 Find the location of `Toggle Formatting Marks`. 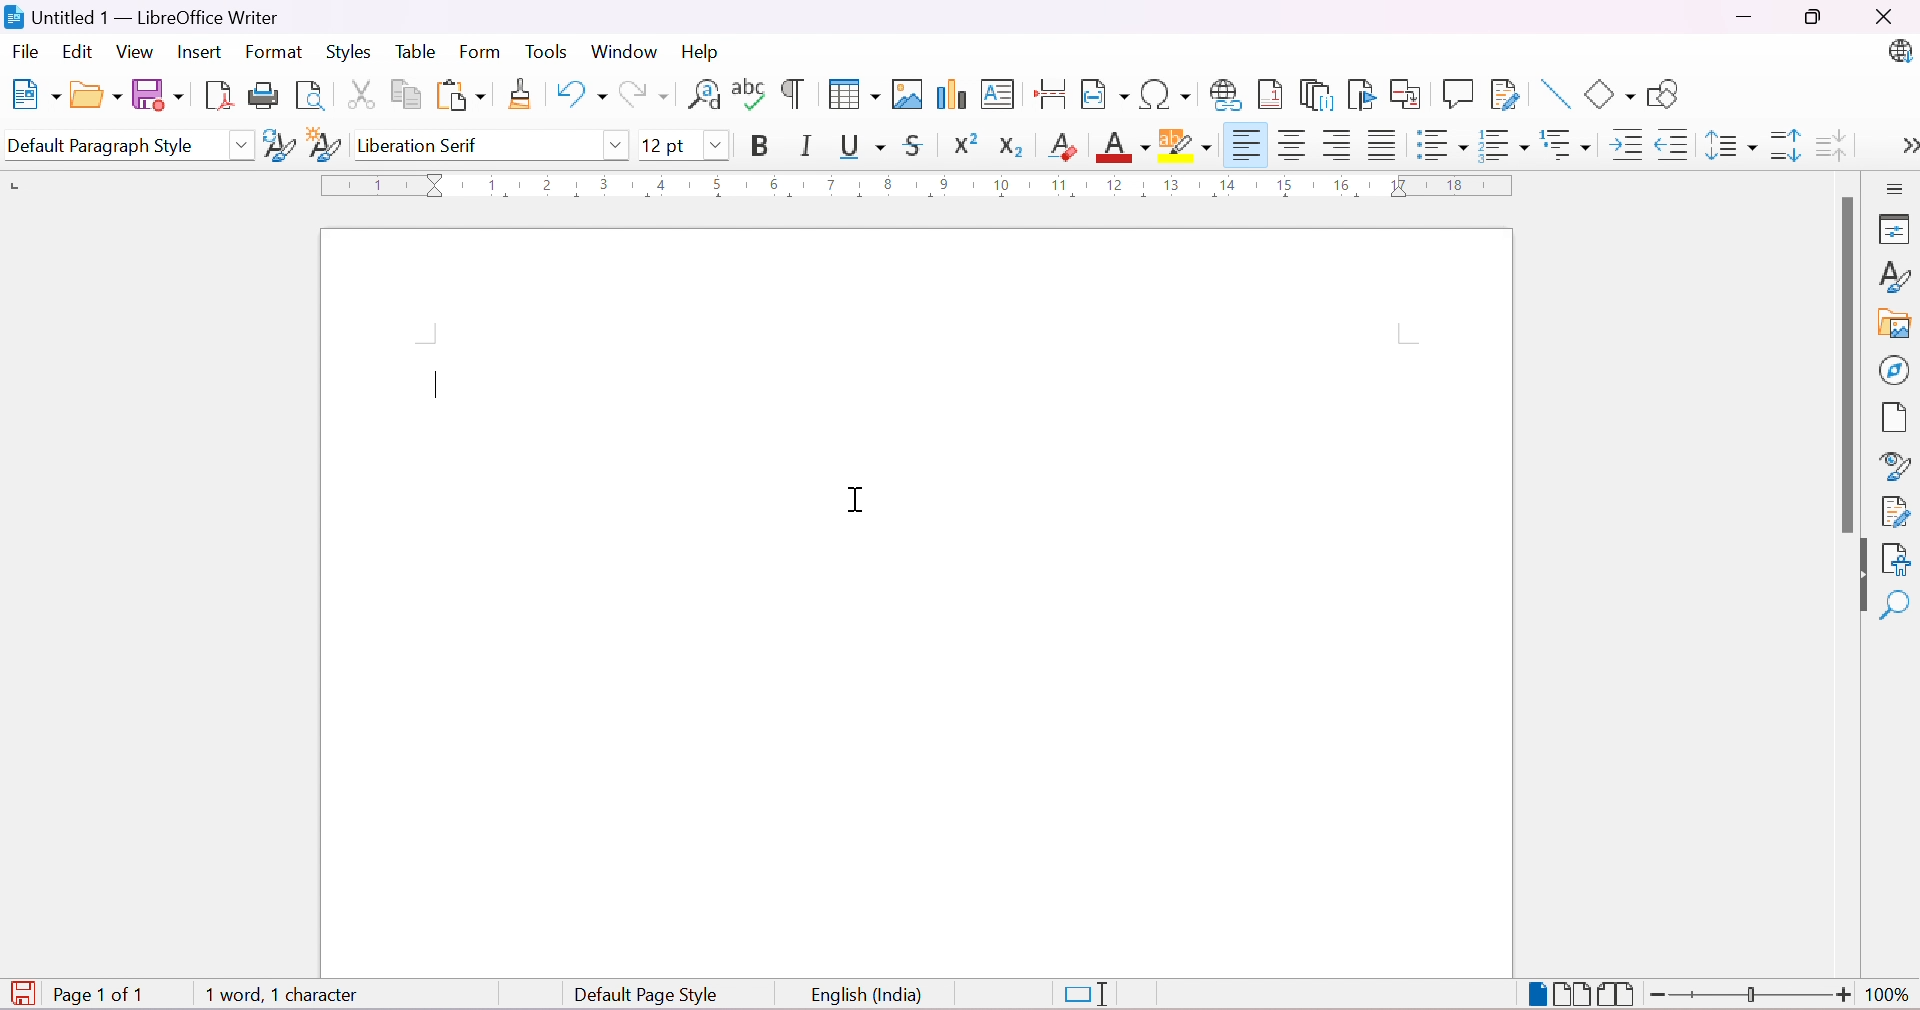

Toggle Formatting Marks is located at coordinates (793, 94).